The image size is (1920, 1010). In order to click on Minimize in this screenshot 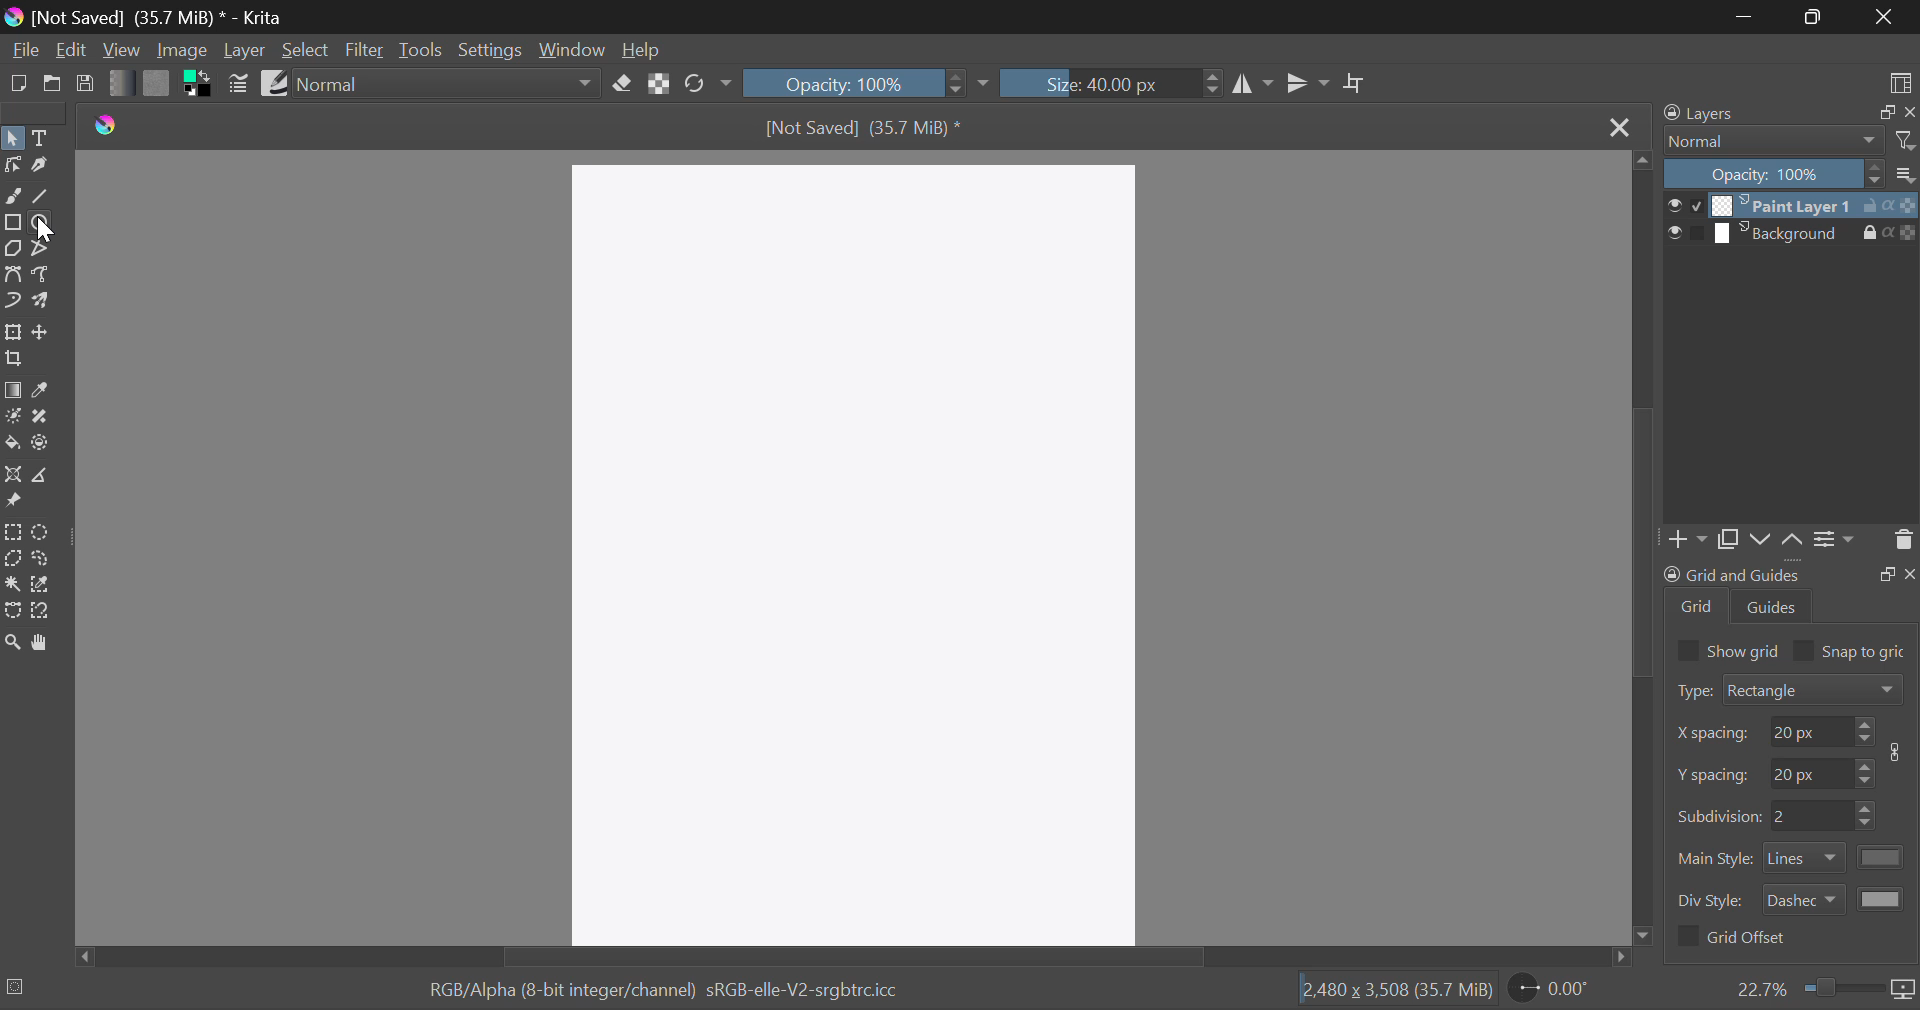, I will do `click(1817, 17)`.